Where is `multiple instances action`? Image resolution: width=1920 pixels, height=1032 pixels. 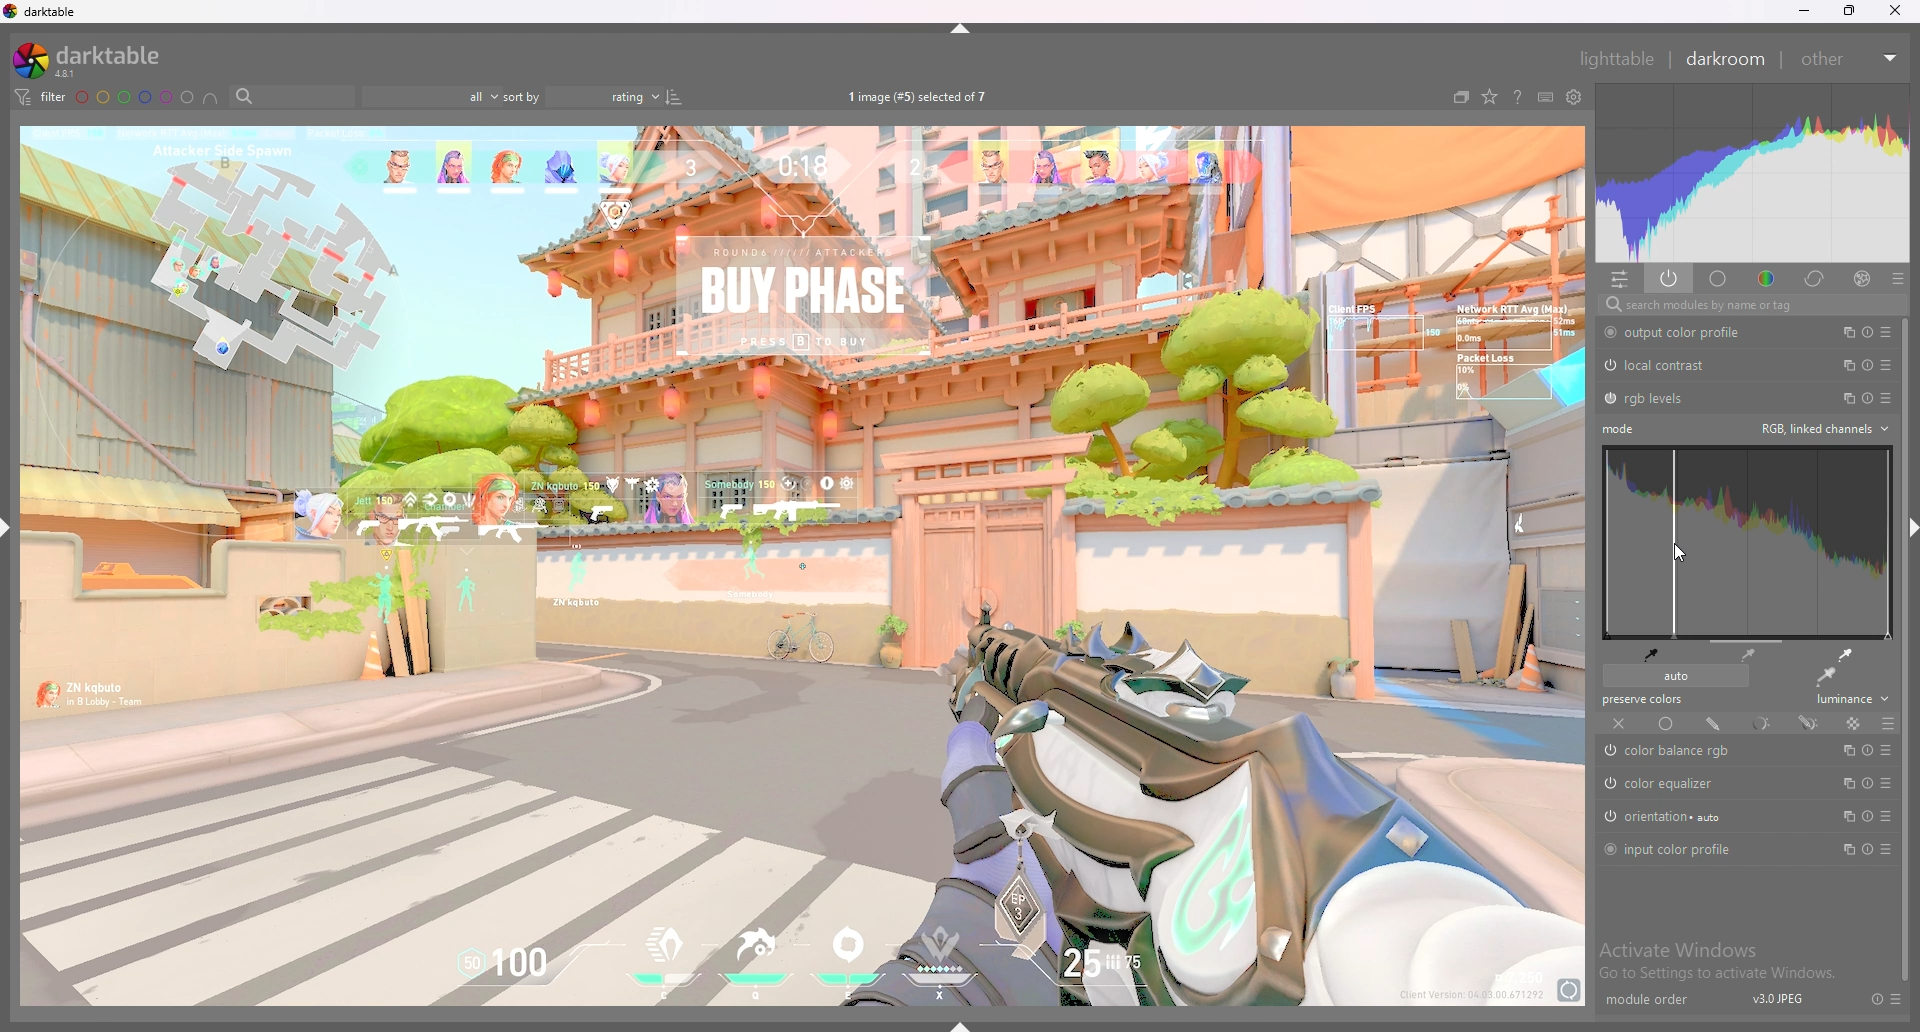
multiple instances action is located at coordinates (1843, 332).